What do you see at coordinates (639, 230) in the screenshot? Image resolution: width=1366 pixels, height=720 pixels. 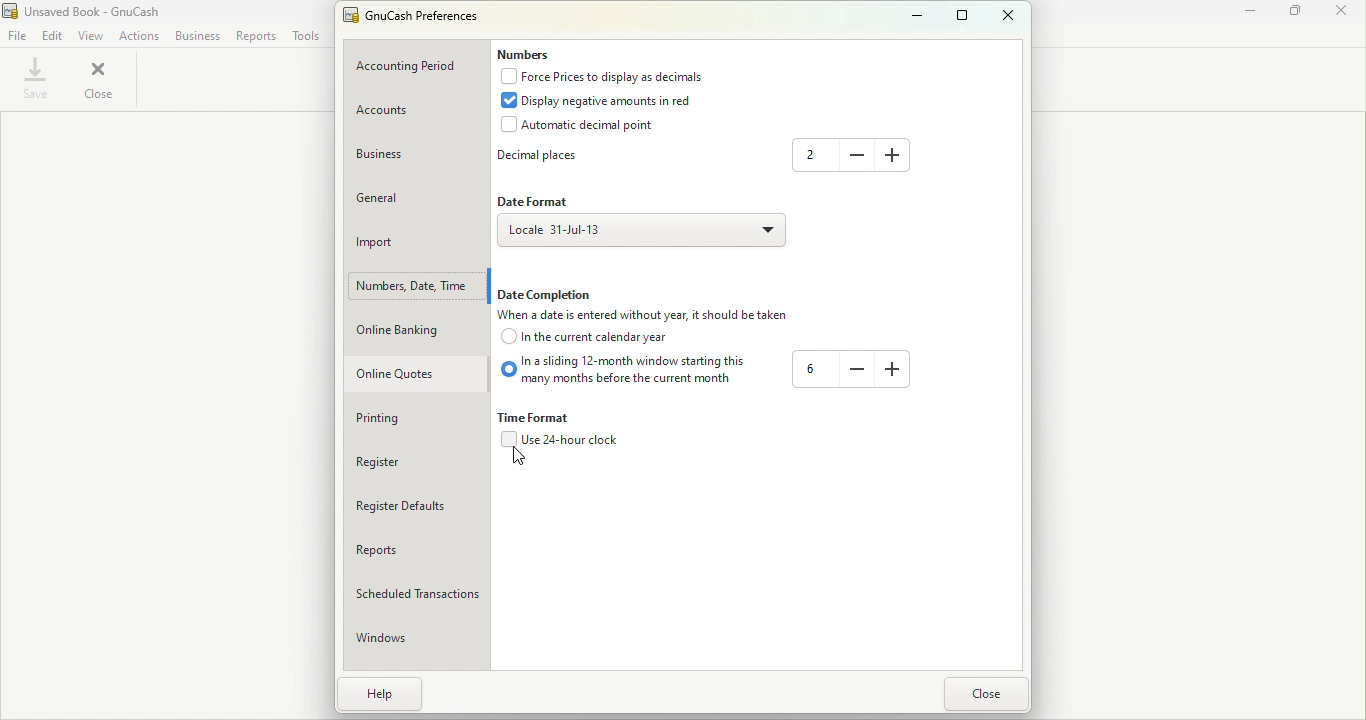 I see `Locale 31-Jul-13` at bounding box center [639, 230].